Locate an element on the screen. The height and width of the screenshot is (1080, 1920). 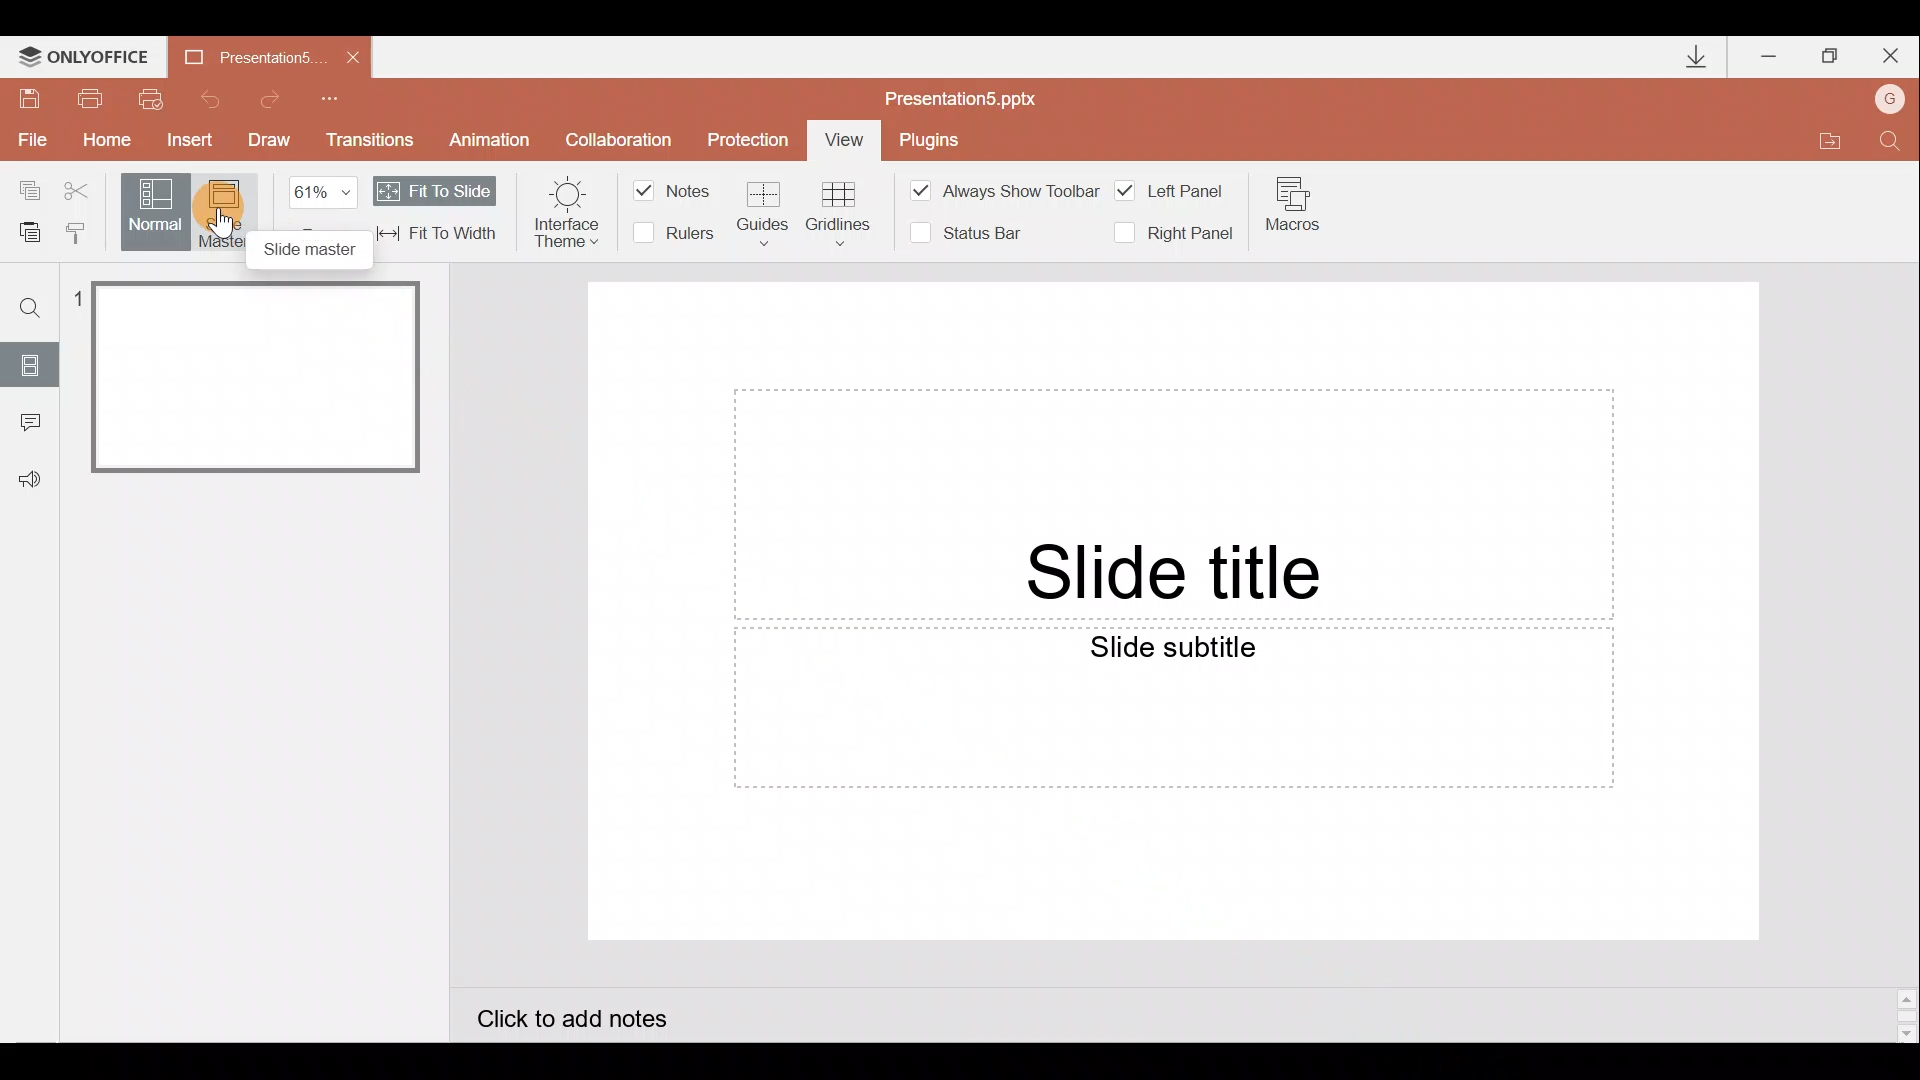
Downloads is located at coordinates (1688, 56).